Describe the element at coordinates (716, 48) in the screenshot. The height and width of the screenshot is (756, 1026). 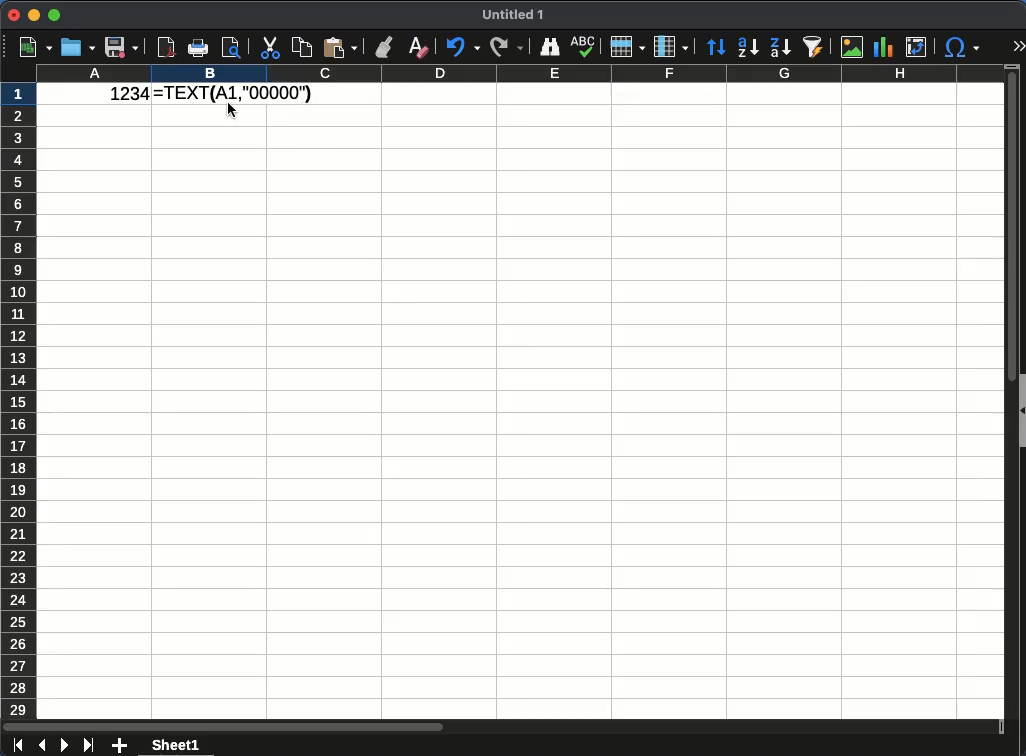
I see `sort` at that location.